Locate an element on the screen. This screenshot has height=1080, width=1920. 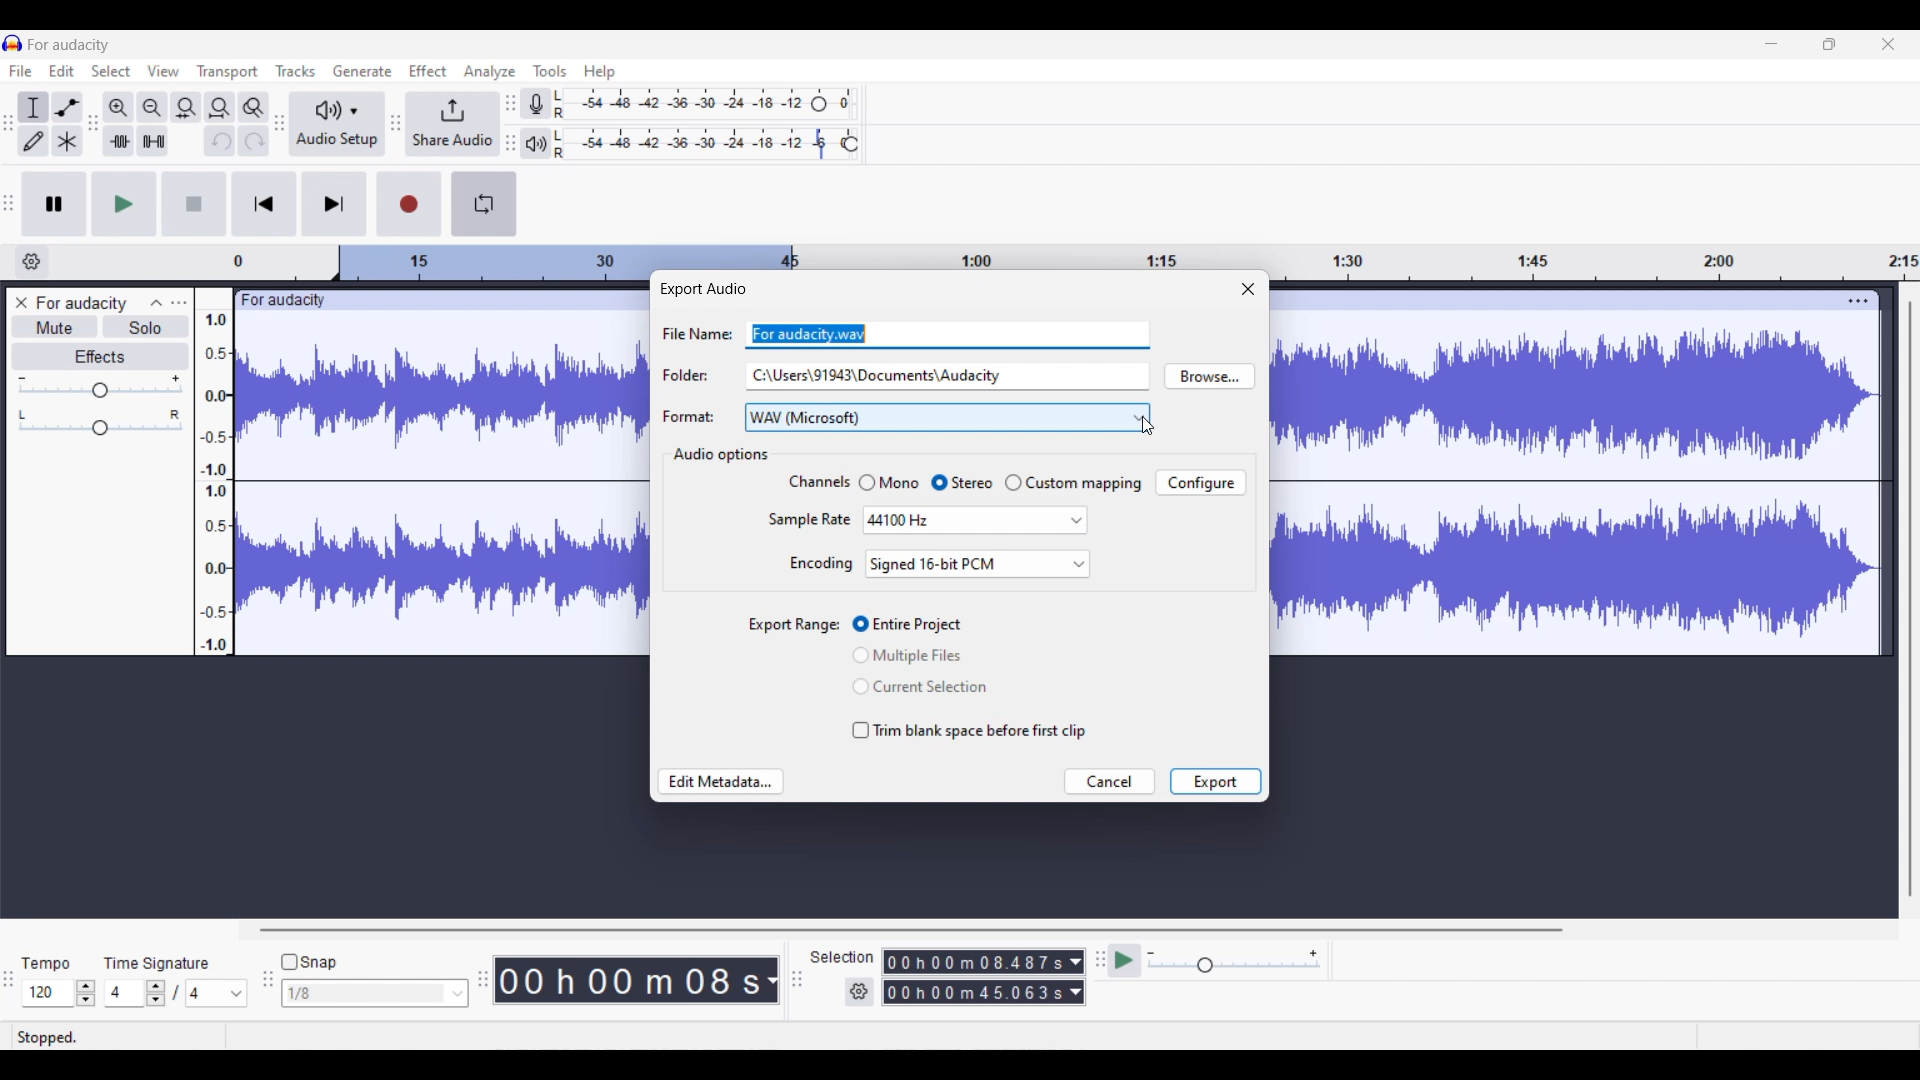
Playback level is located at coordinates (694, 144).